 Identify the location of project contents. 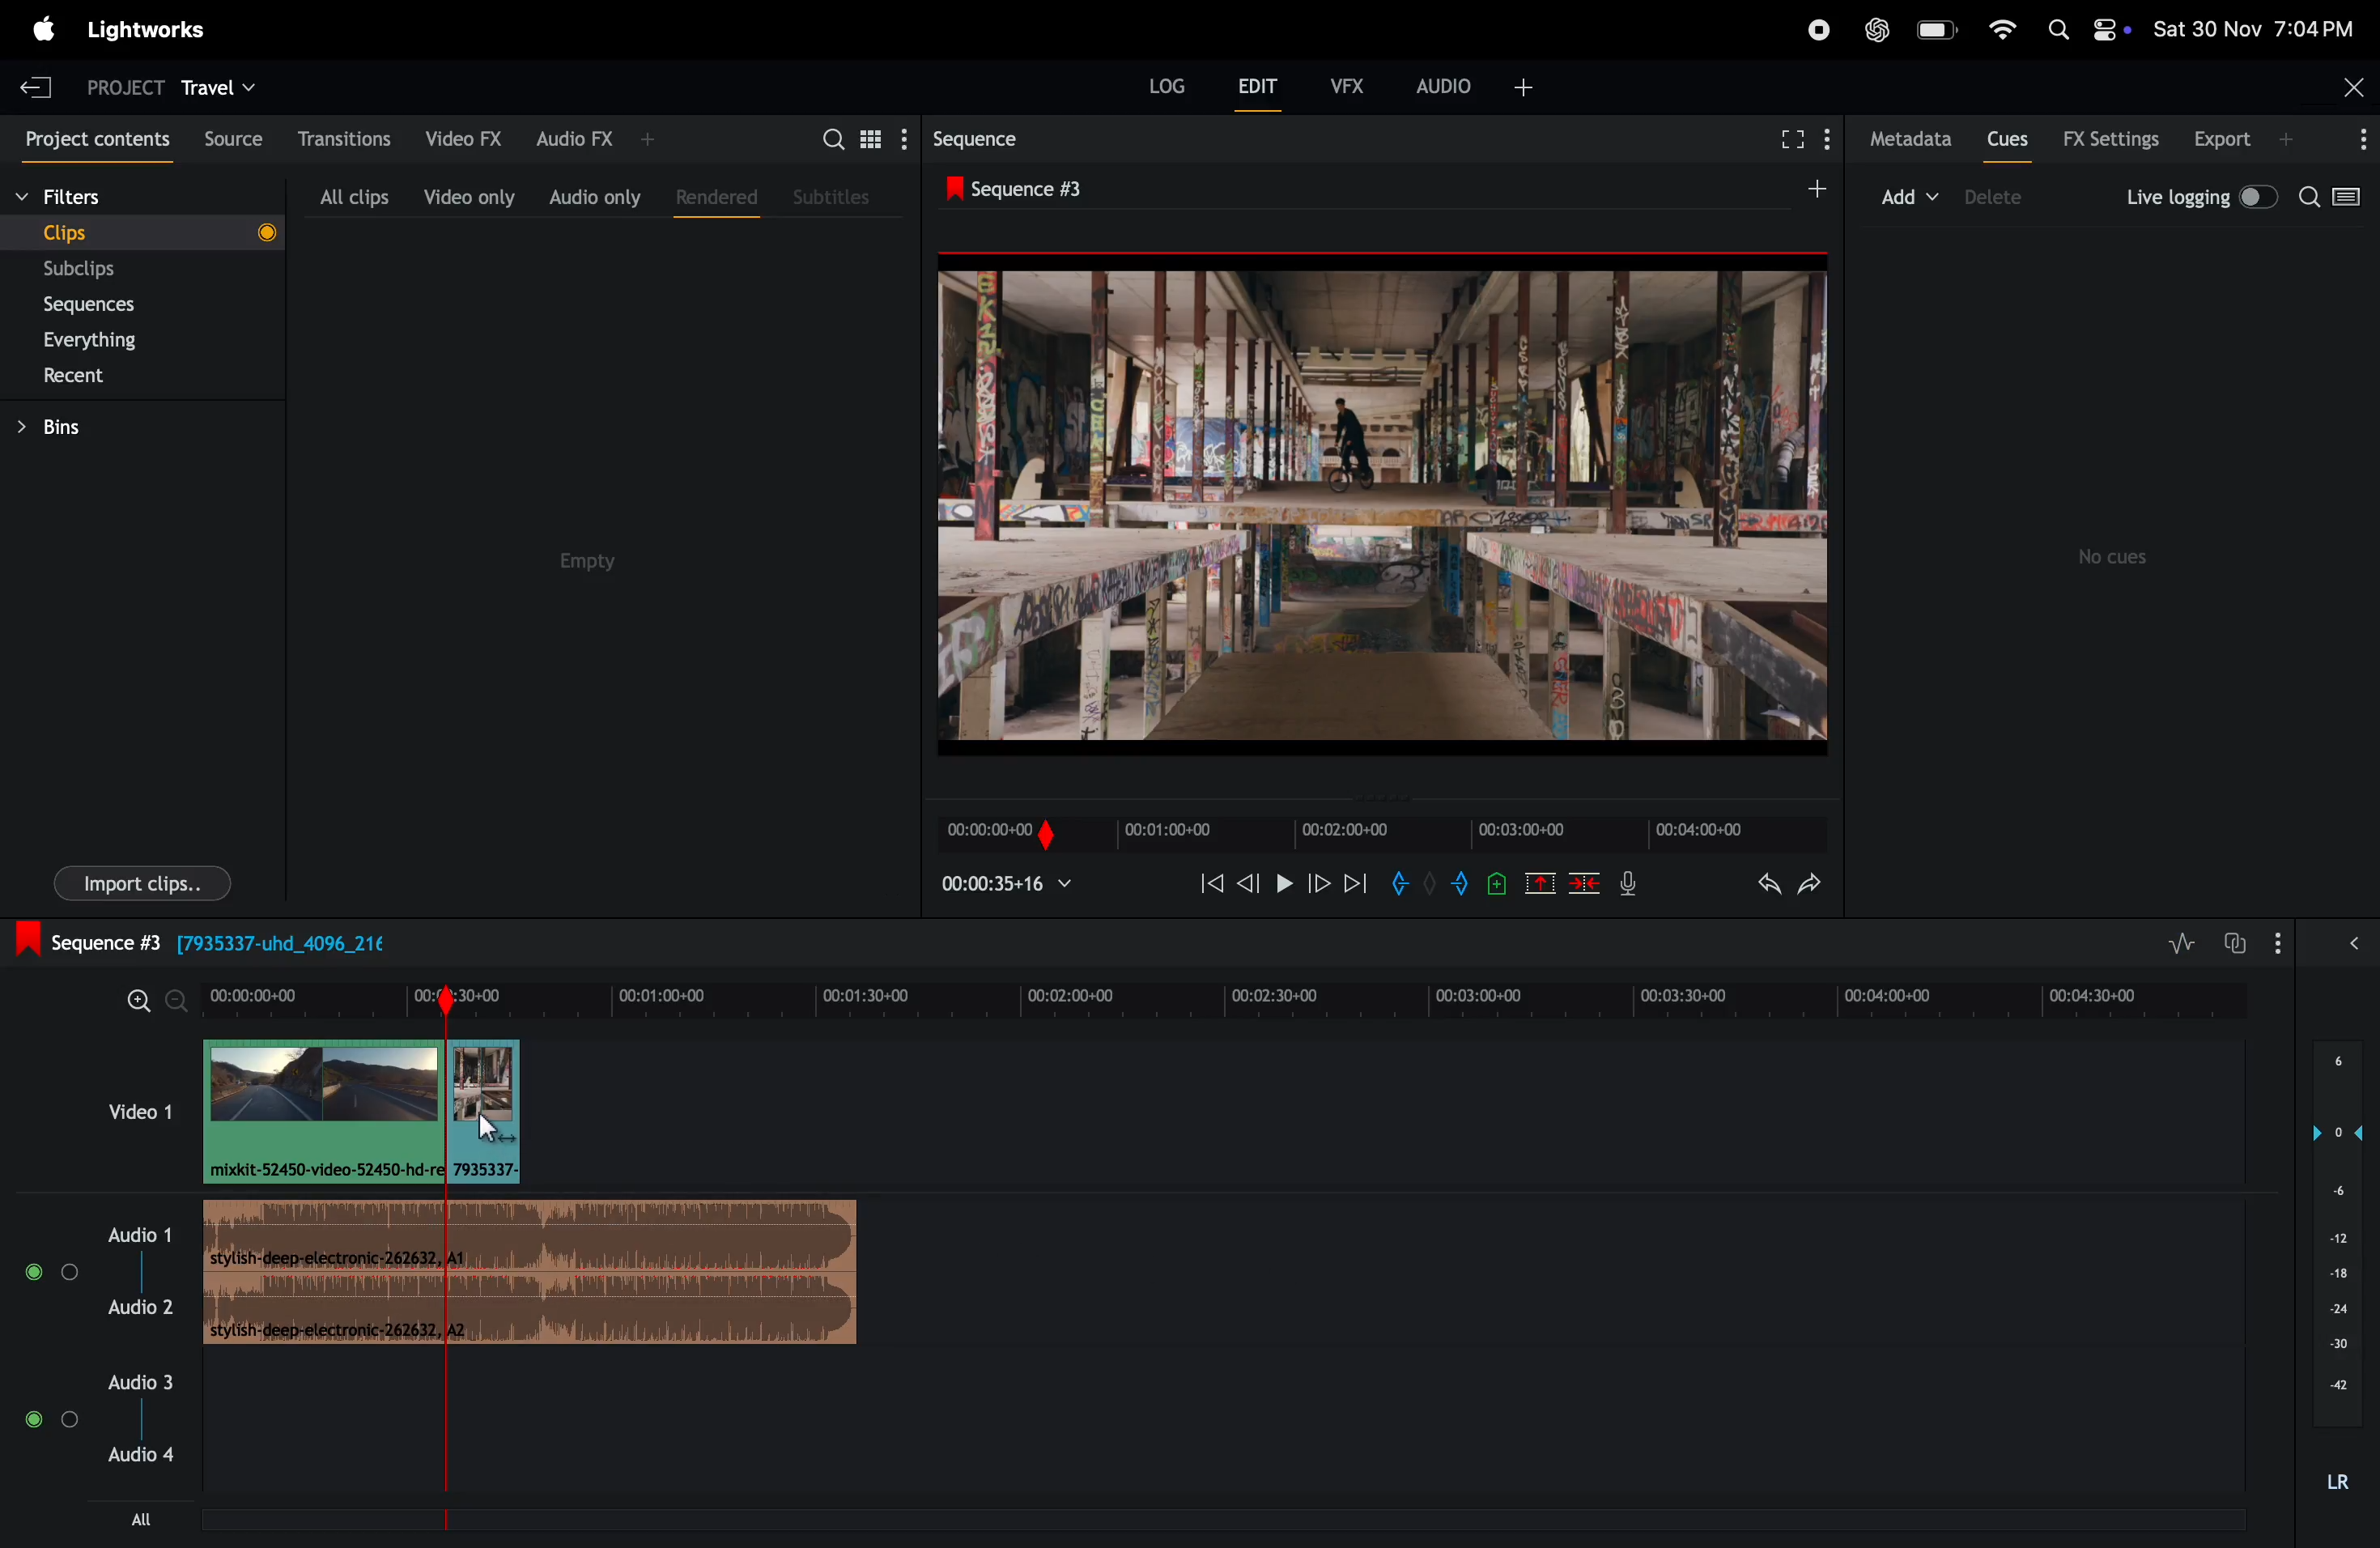
(88, 136).